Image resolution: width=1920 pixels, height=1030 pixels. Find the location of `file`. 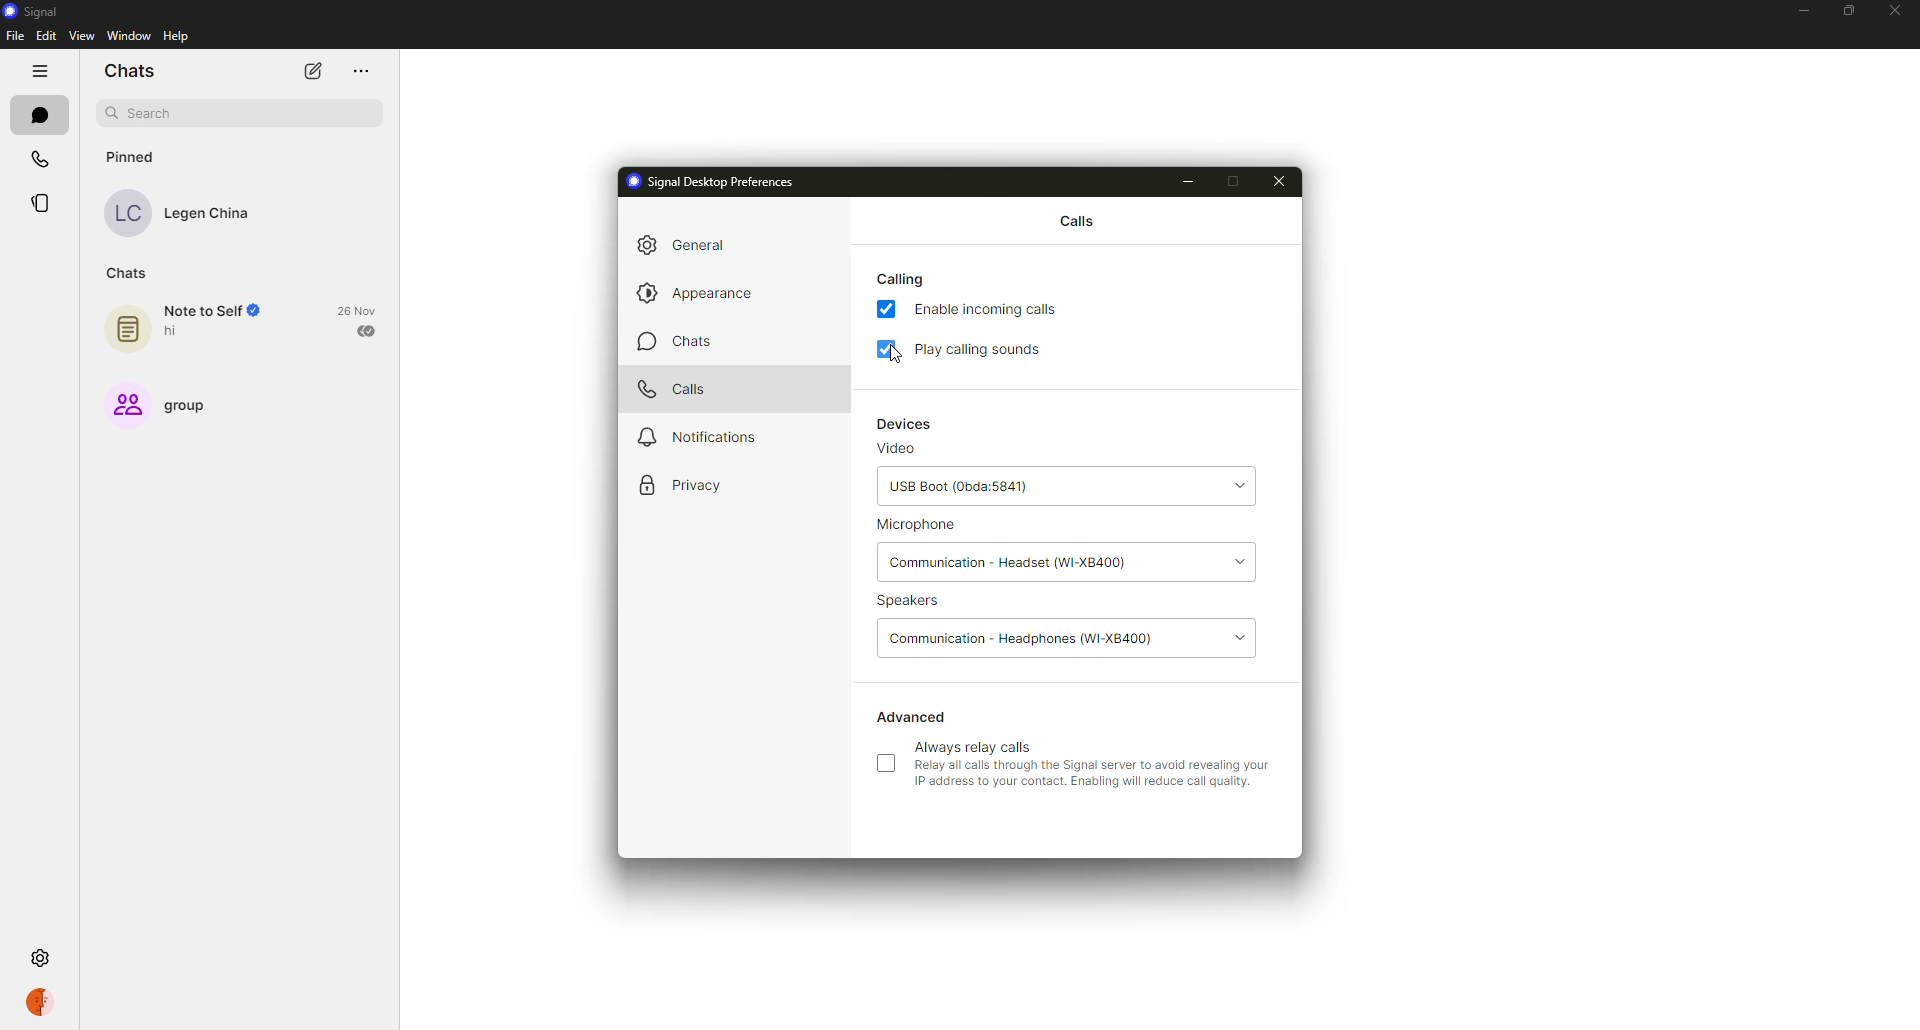

file is located at coordinates (14, 36).